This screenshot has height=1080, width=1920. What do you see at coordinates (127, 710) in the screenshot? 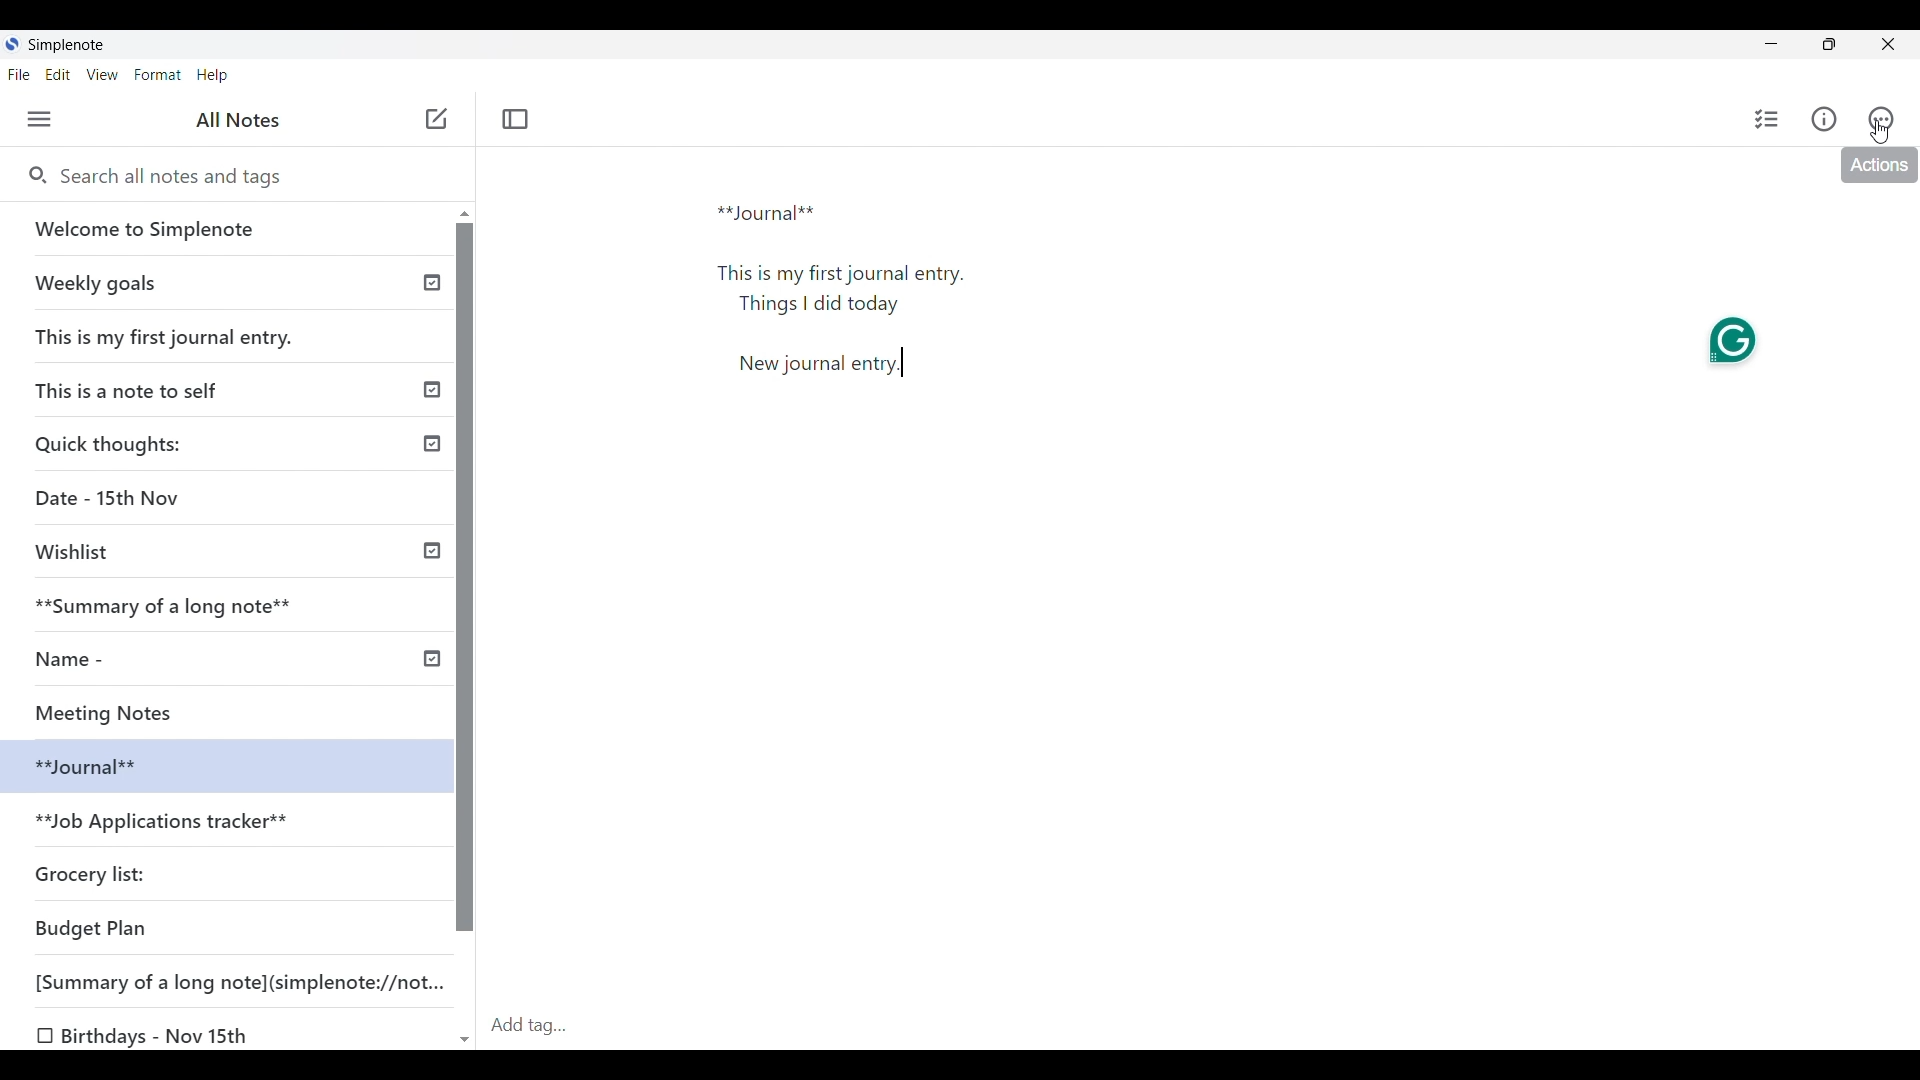
I see `Meeting Notes` at bounding box center [127, 710].